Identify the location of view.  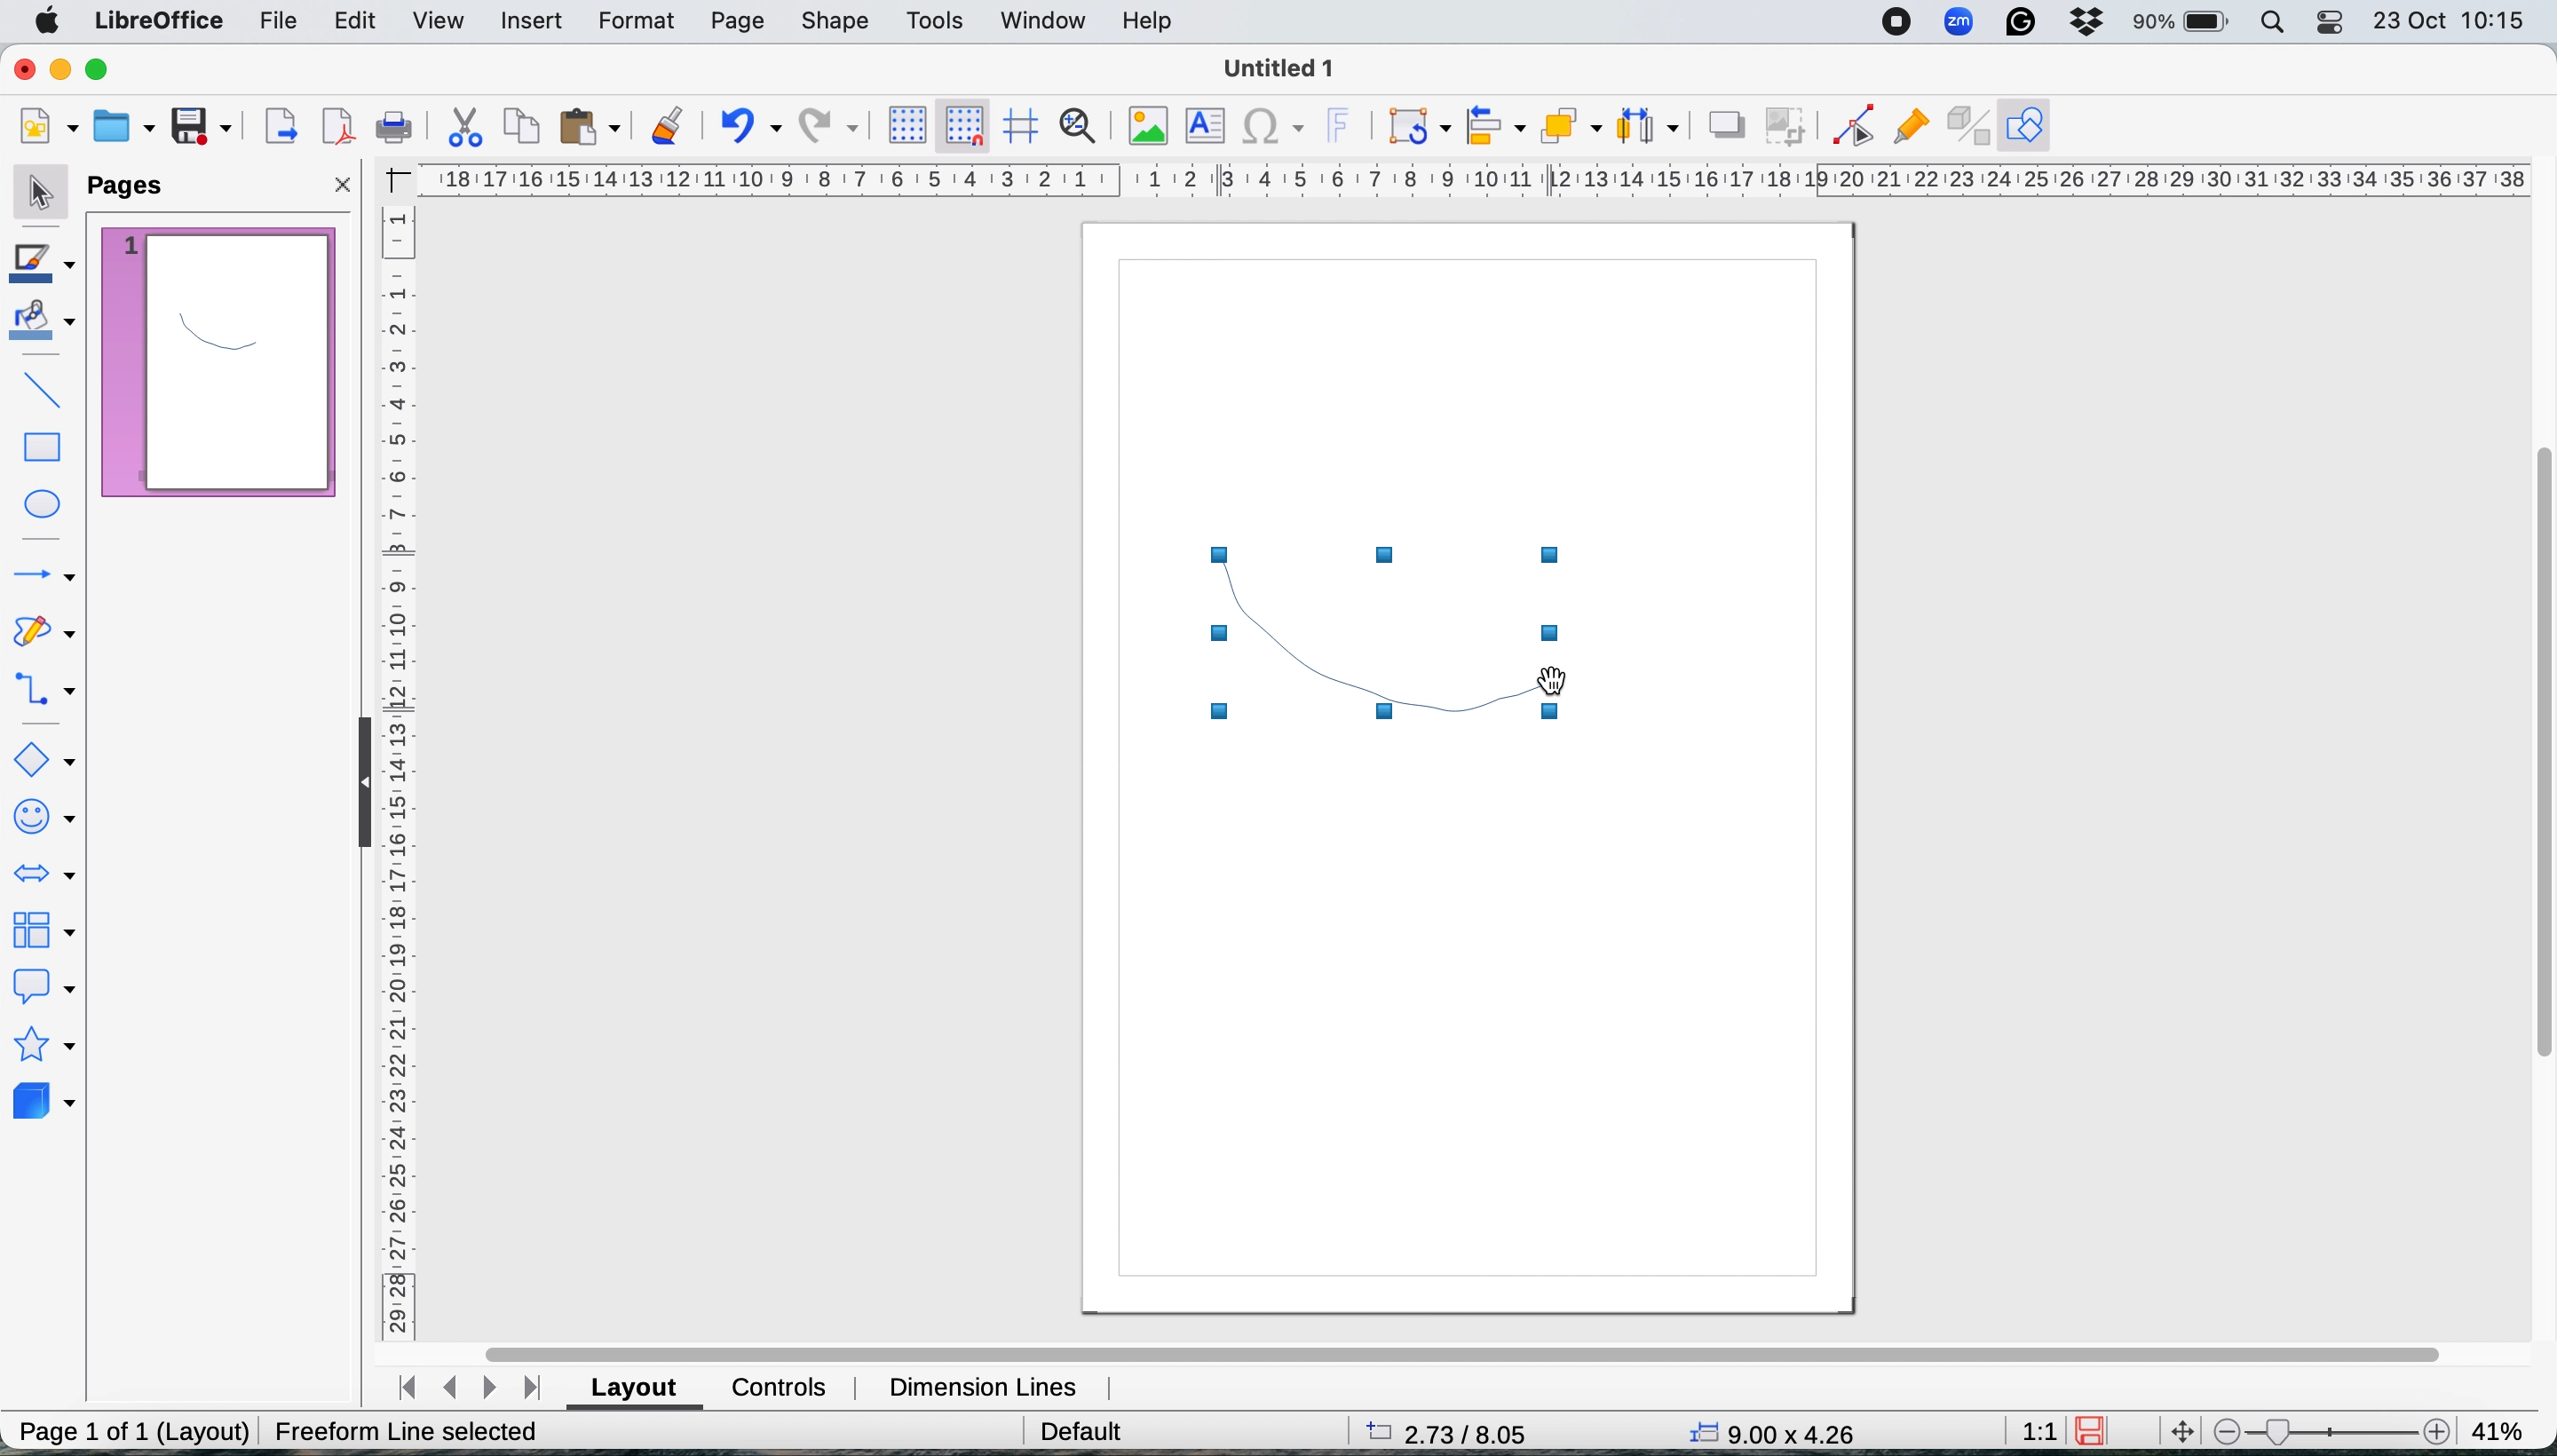
(440, 20).